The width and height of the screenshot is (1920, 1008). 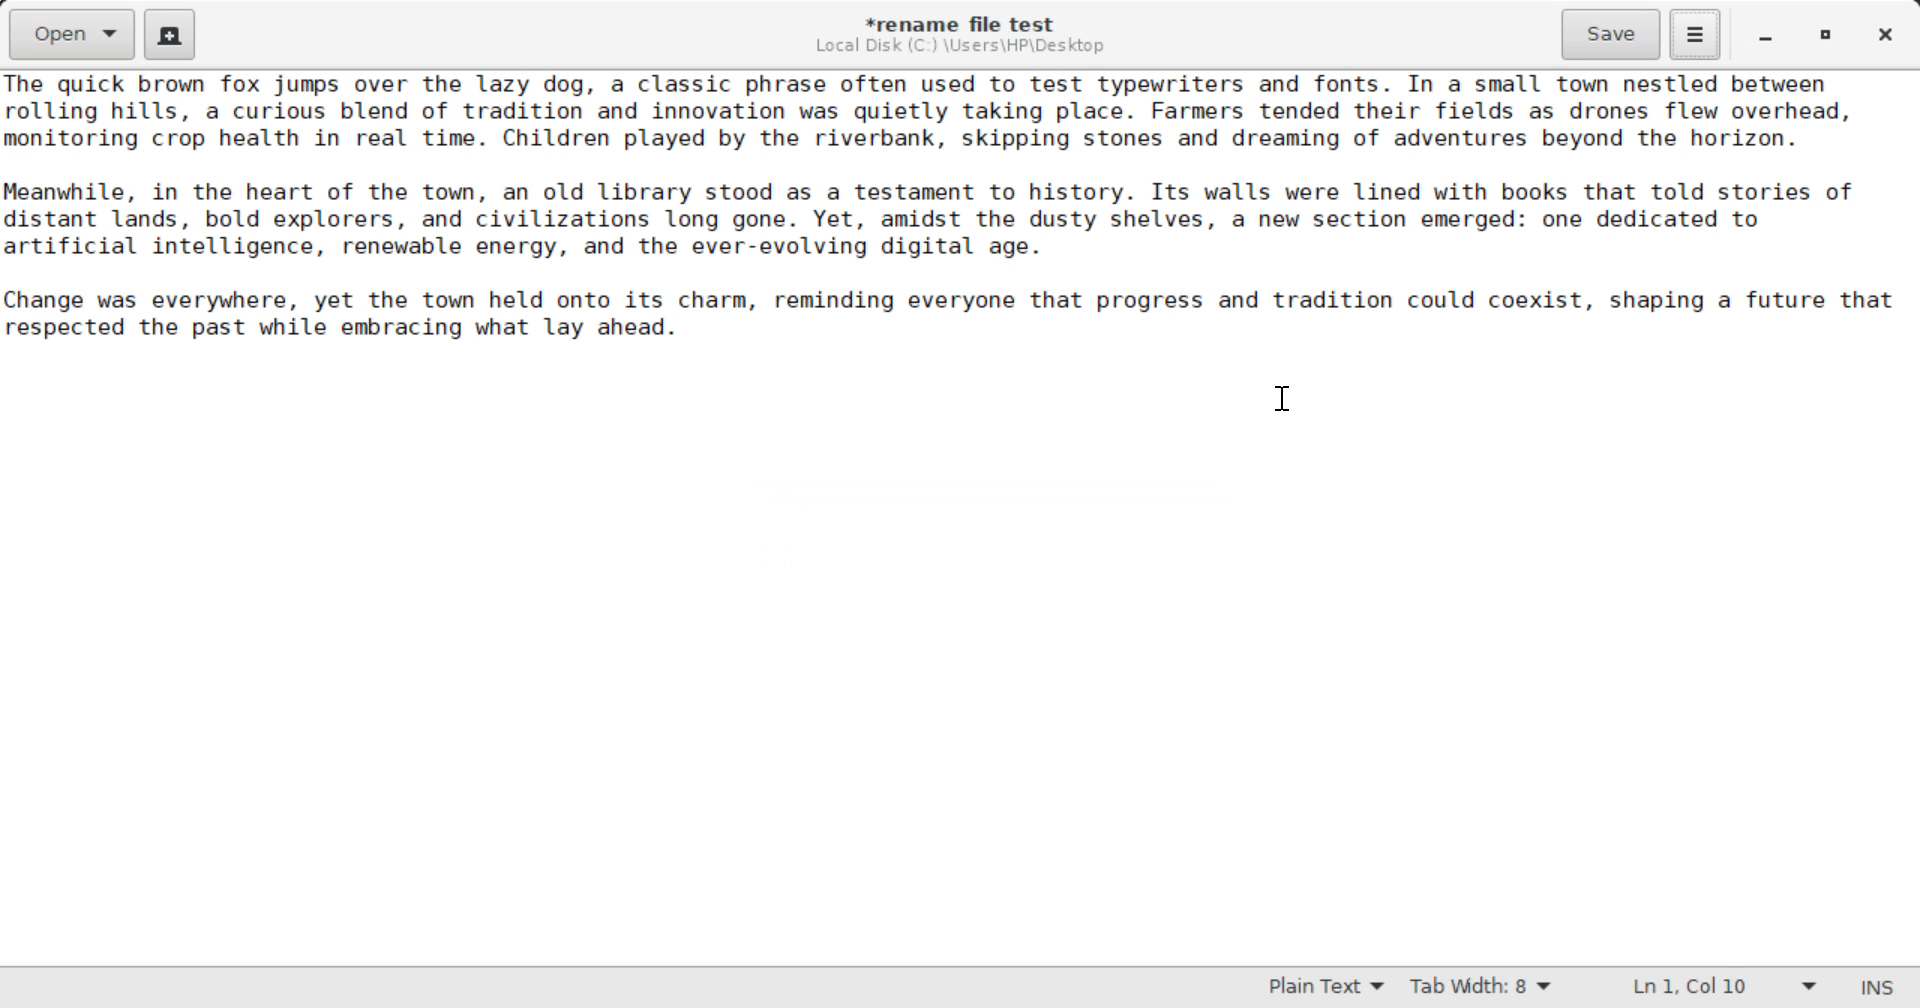 What do you see at coordinates (965, 48) in the screenshot?
I see `File Location` at bounding box center [965, 48].